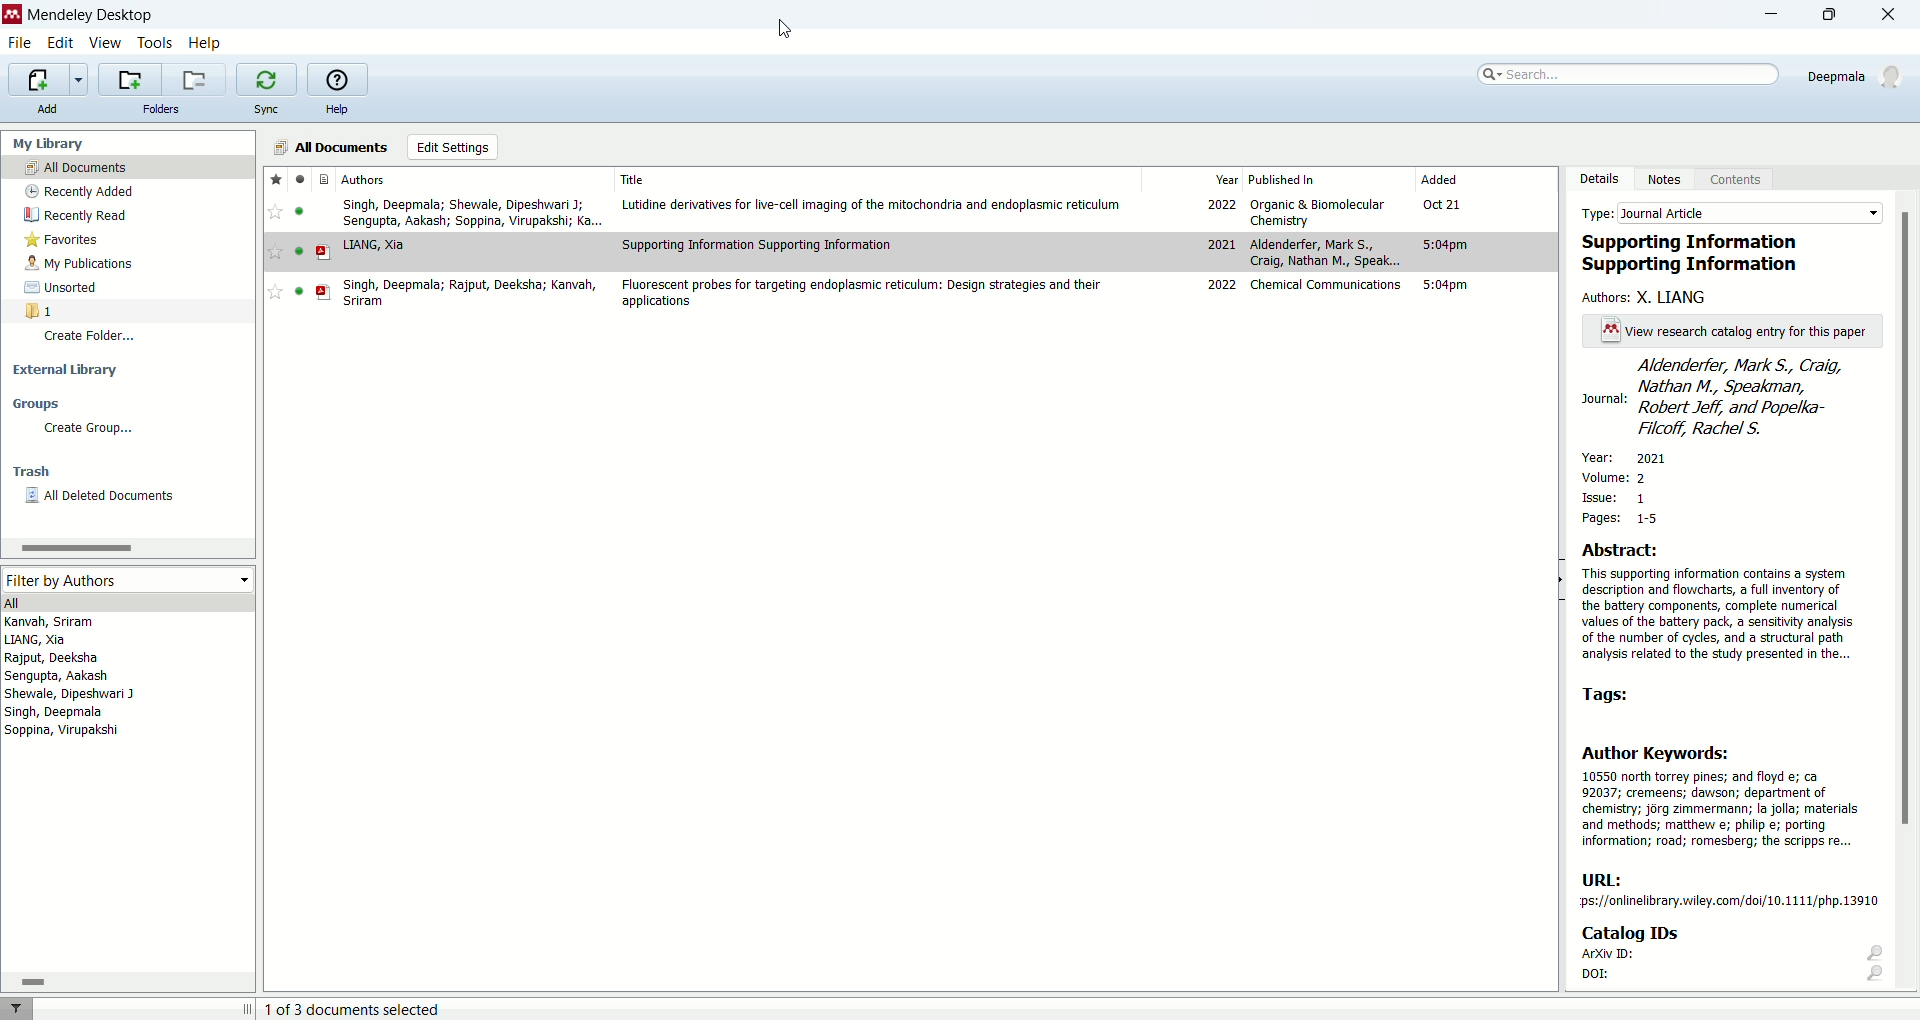 This screenshot has width=1920, height=1020. What do you see at coordinates (129, 580) in the screenshot?
I see `filter by authors` at bounding box center [129, 580].